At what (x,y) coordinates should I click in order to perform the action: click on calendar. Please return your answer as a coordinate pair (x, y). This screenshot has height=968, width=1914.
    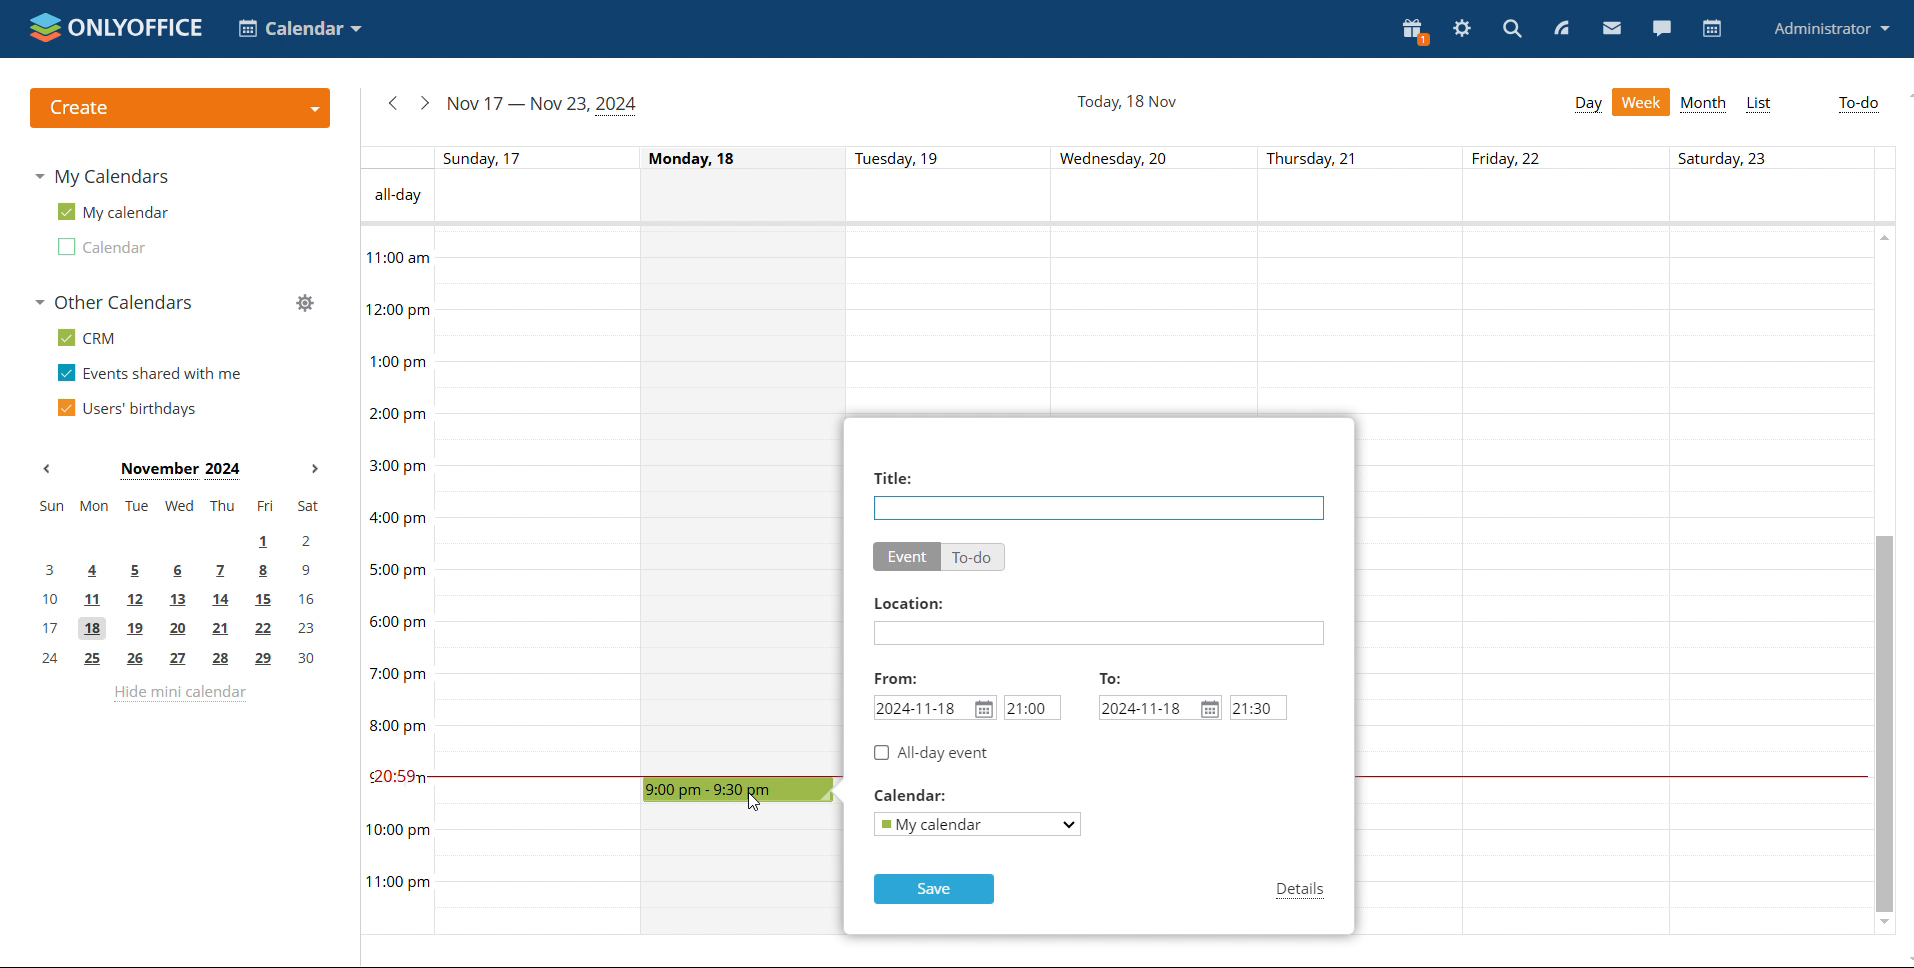
    Looking at the image, I should click on (1712, 28).